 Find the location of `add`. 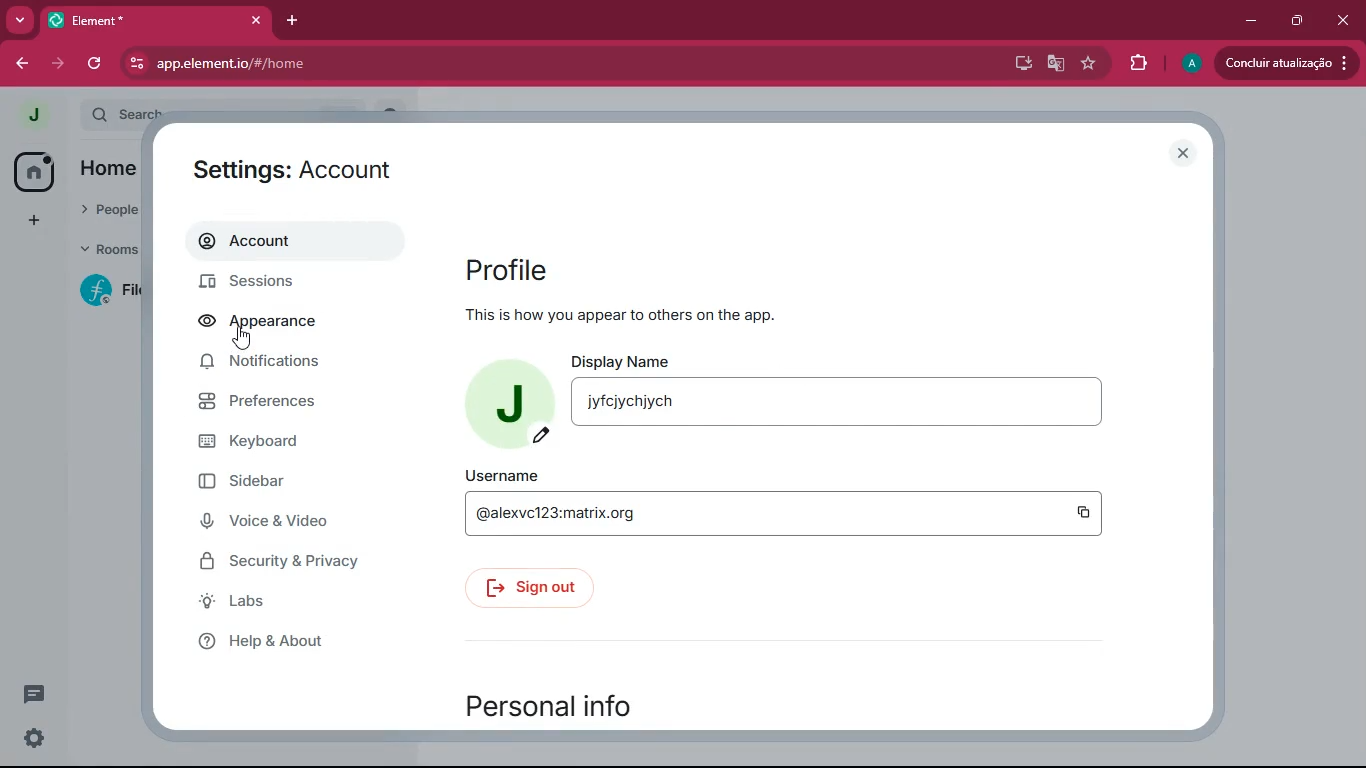

add is located at coordinates (38, 218).